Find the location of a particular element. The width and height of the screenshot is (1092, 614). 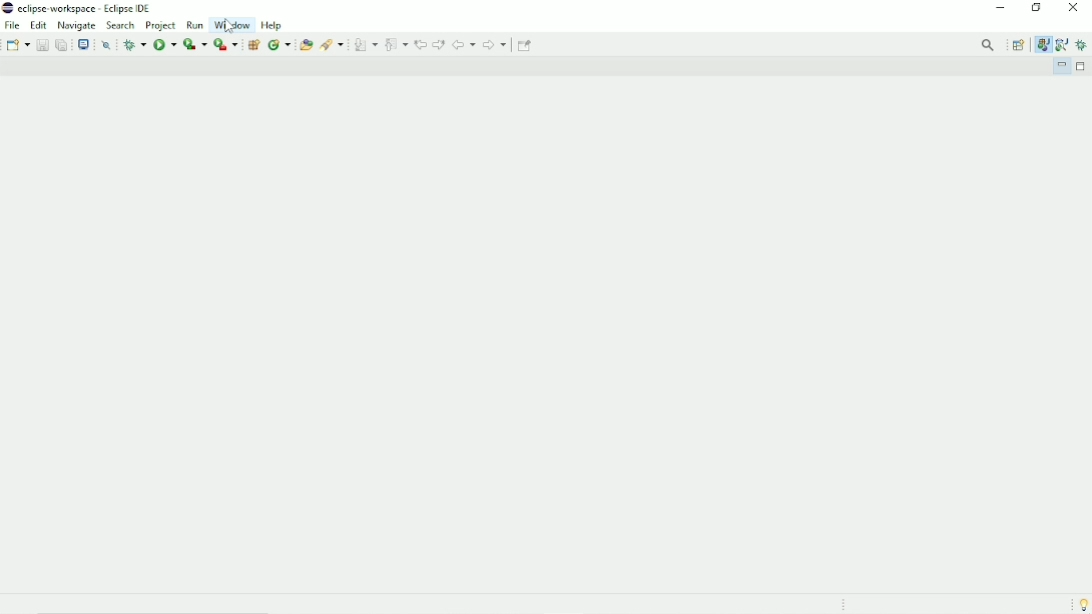

Forward is located at coordinates (495, 46).